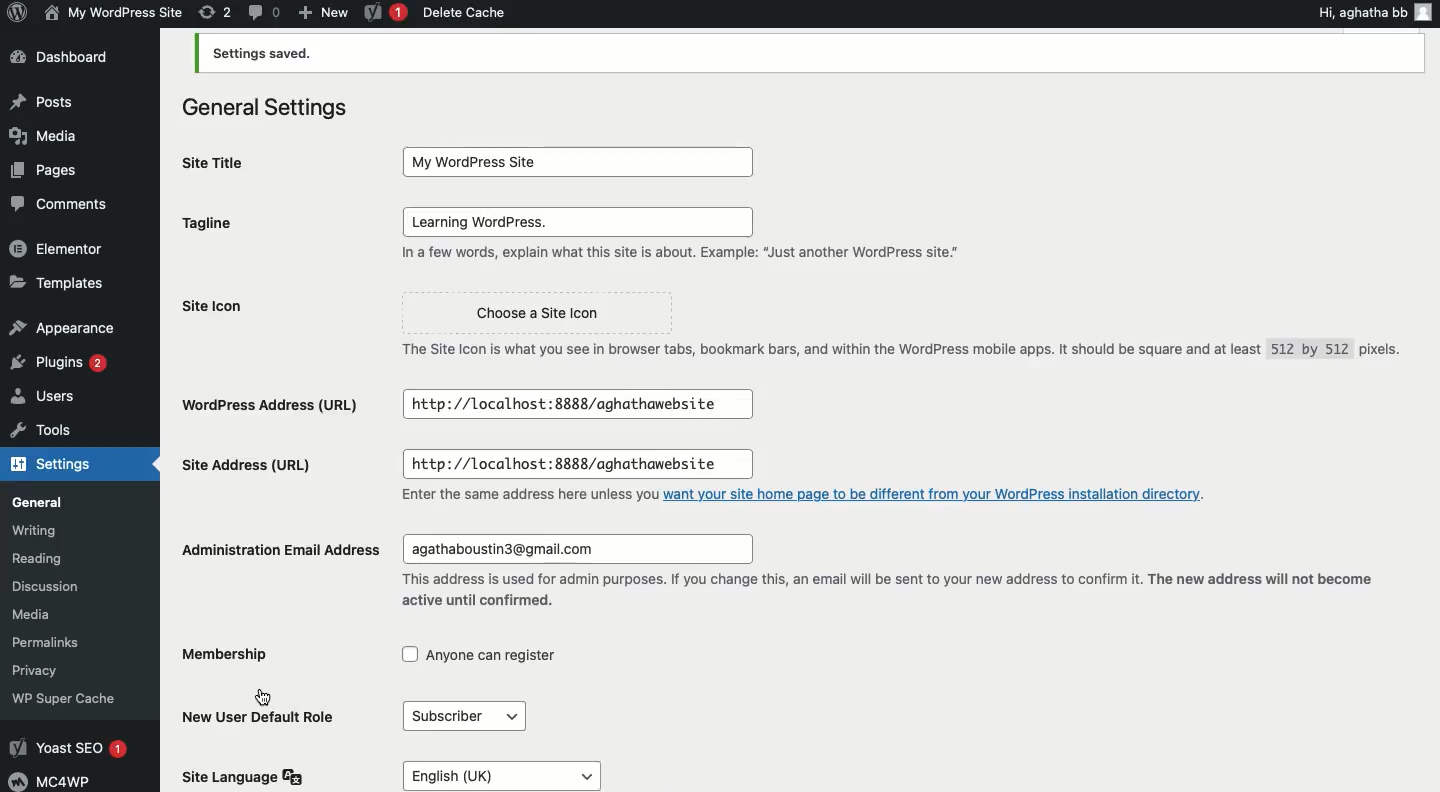 Image resolution: width=1440 pixels, height=792 pixels. I want to click on  My Wordpress Site , so click(572, 159).